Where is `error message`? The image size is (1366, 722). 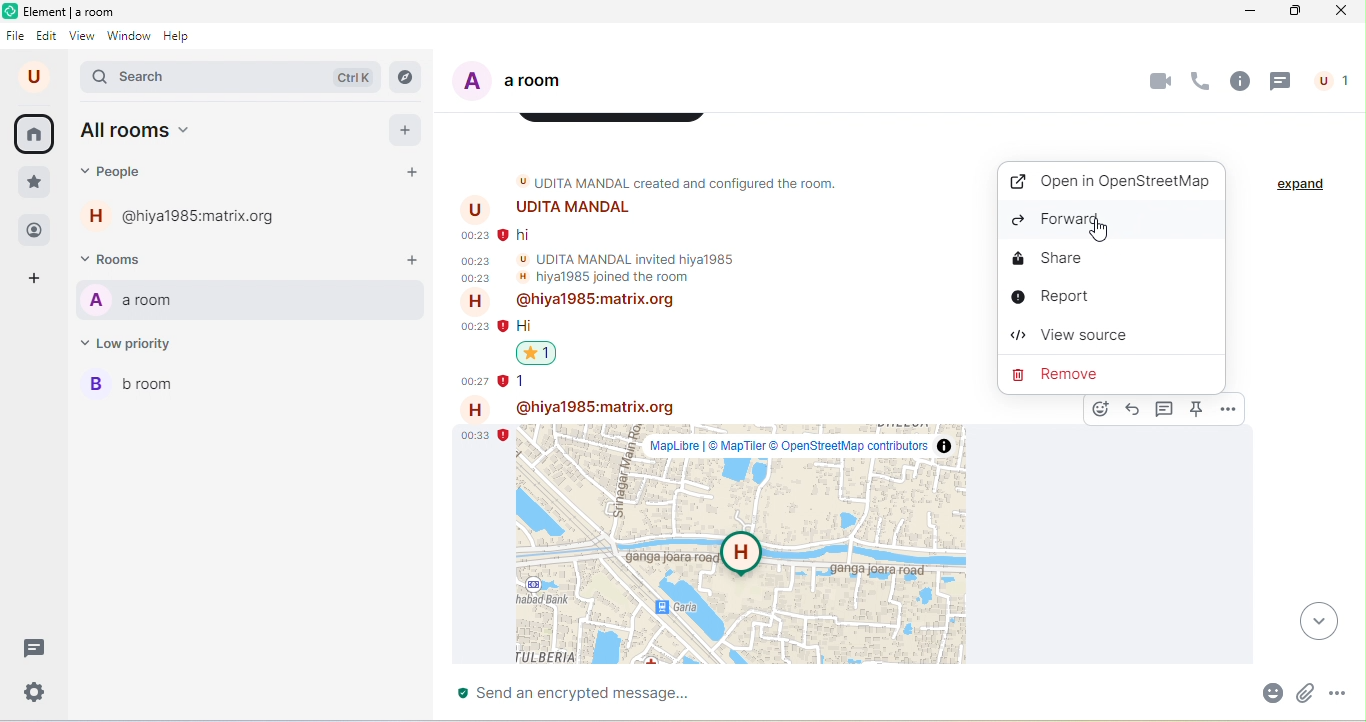
error message is located at coordinates (502, 435).